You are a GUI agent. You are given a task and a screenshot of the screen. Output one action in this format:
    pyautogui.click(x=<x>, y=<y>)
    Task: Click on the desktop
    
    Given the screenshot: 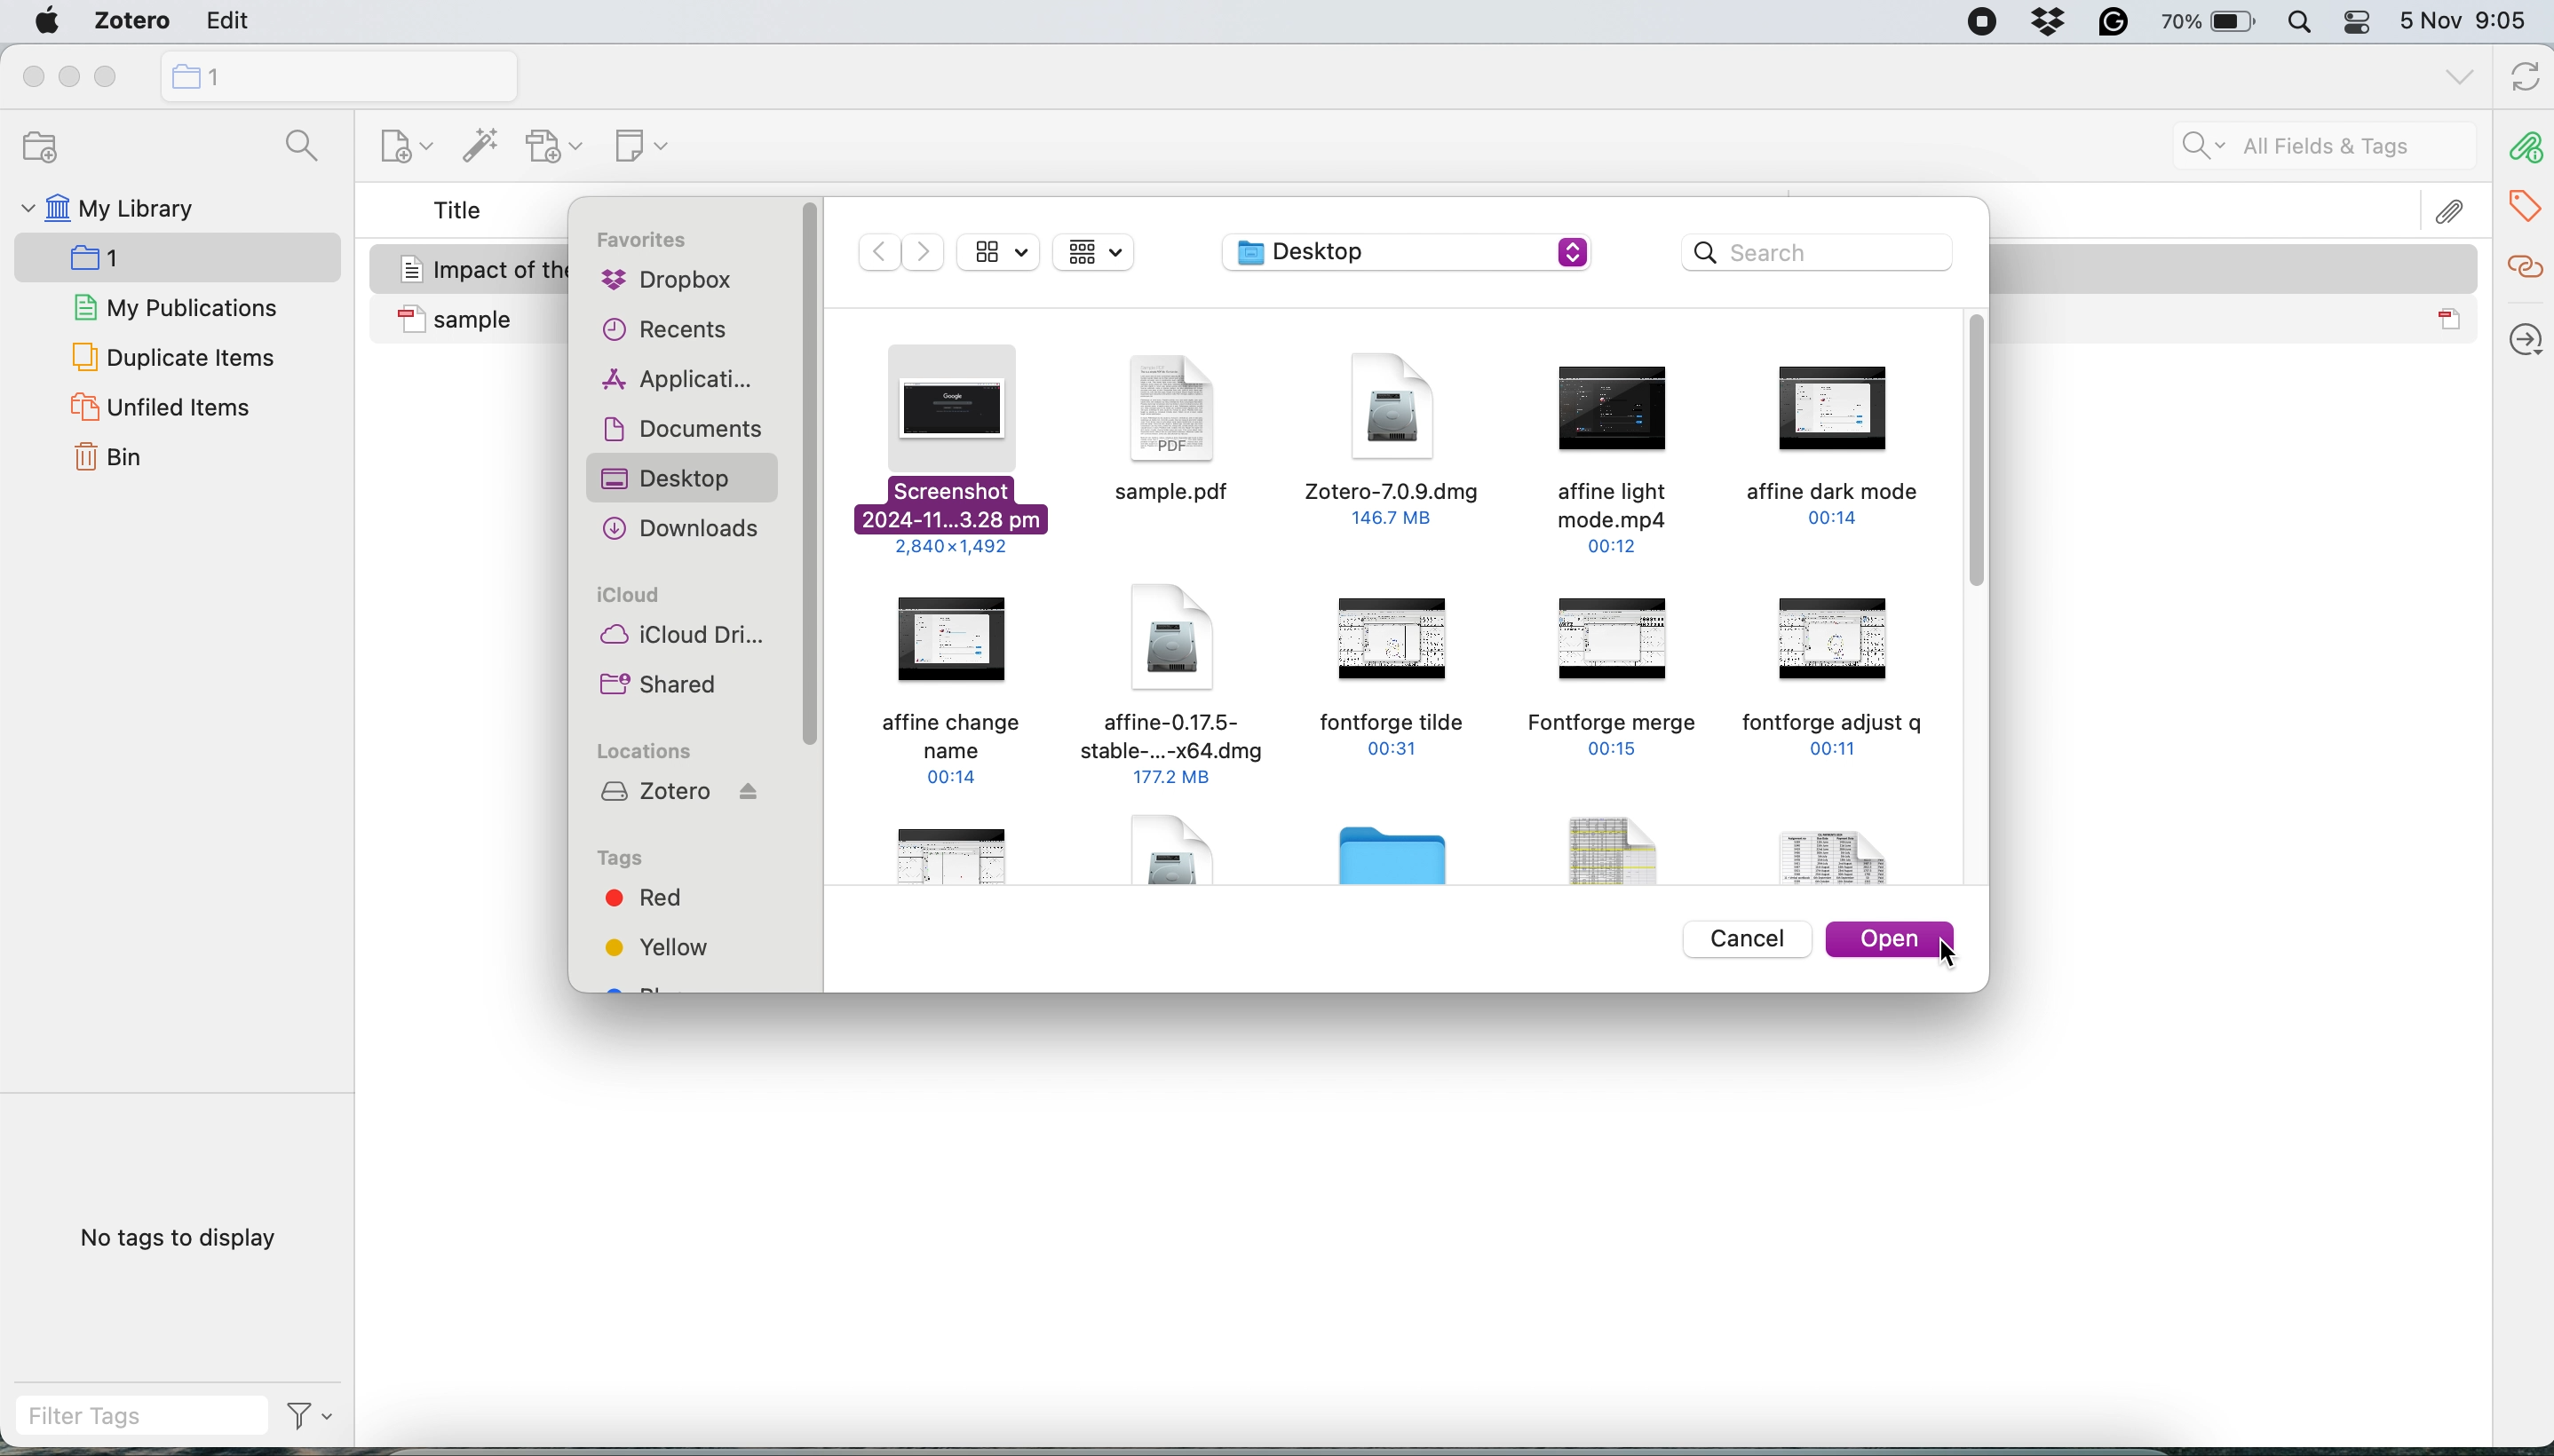 What is the action you would take?
    pyautogui.click(x=684, y=474)
    